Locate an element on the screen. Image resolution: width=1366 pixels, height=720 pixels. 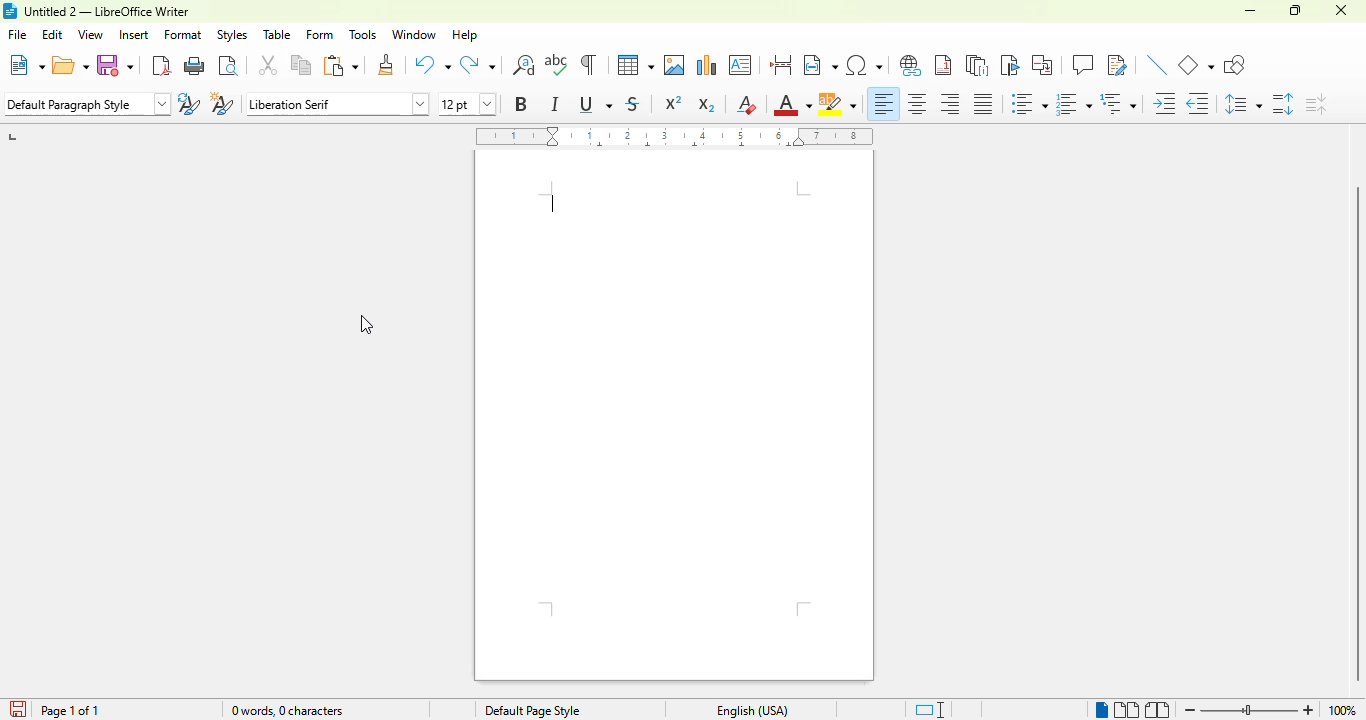
bold is located at coordinates (522, 103).